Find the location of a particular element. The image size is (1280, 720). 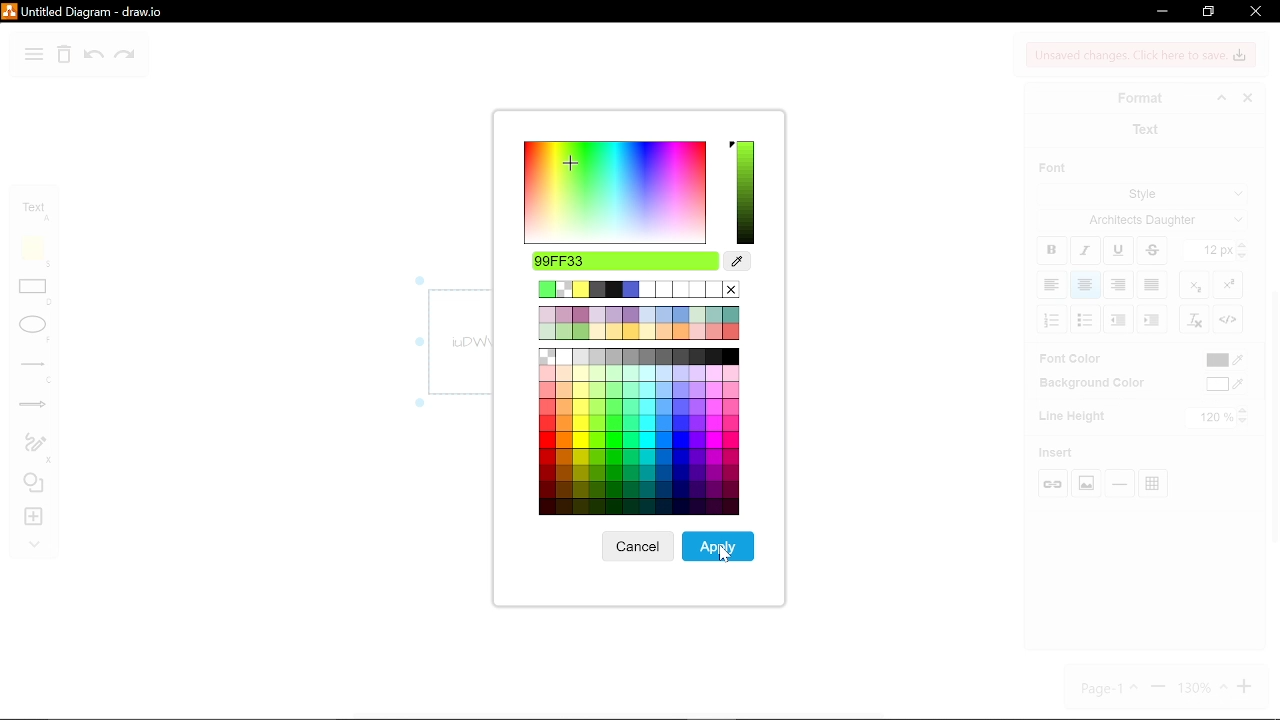

Other colors is located at coordinates (634, 433).